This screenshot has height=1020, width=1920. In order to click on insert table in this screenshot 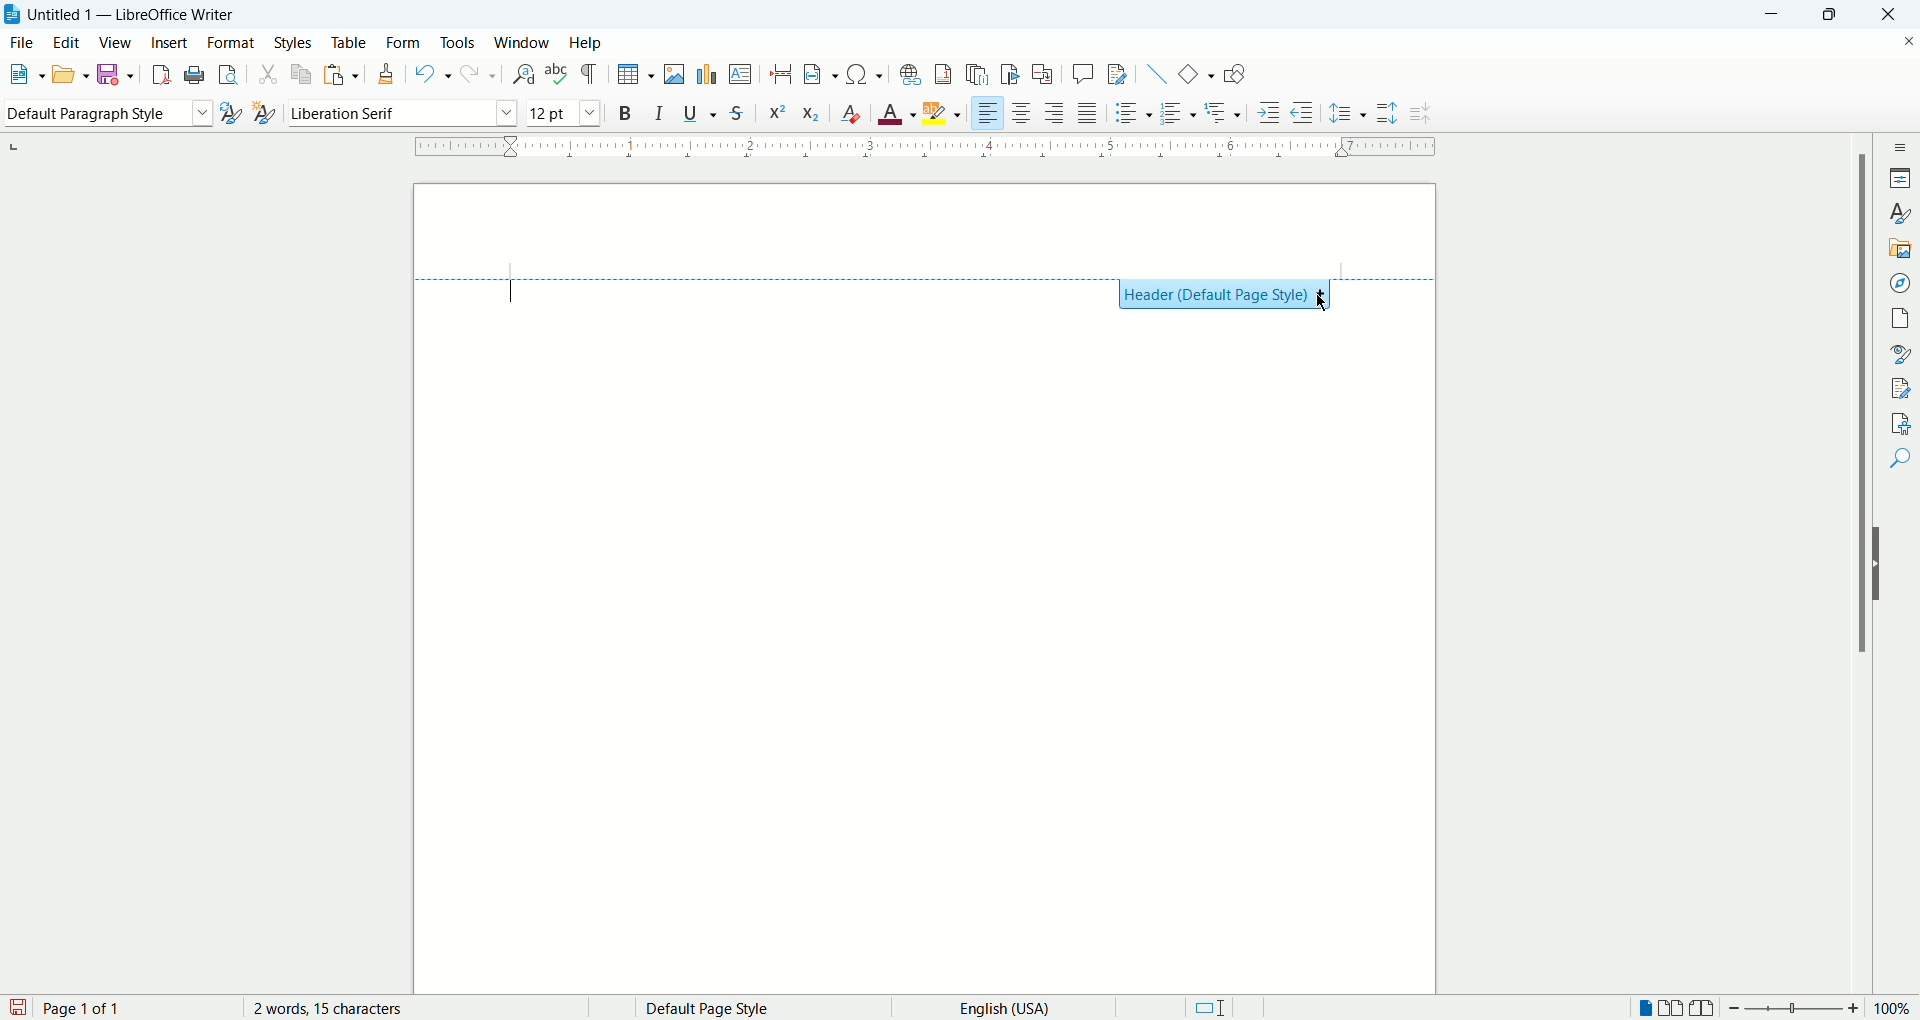, I will do `click(636, 75)`.